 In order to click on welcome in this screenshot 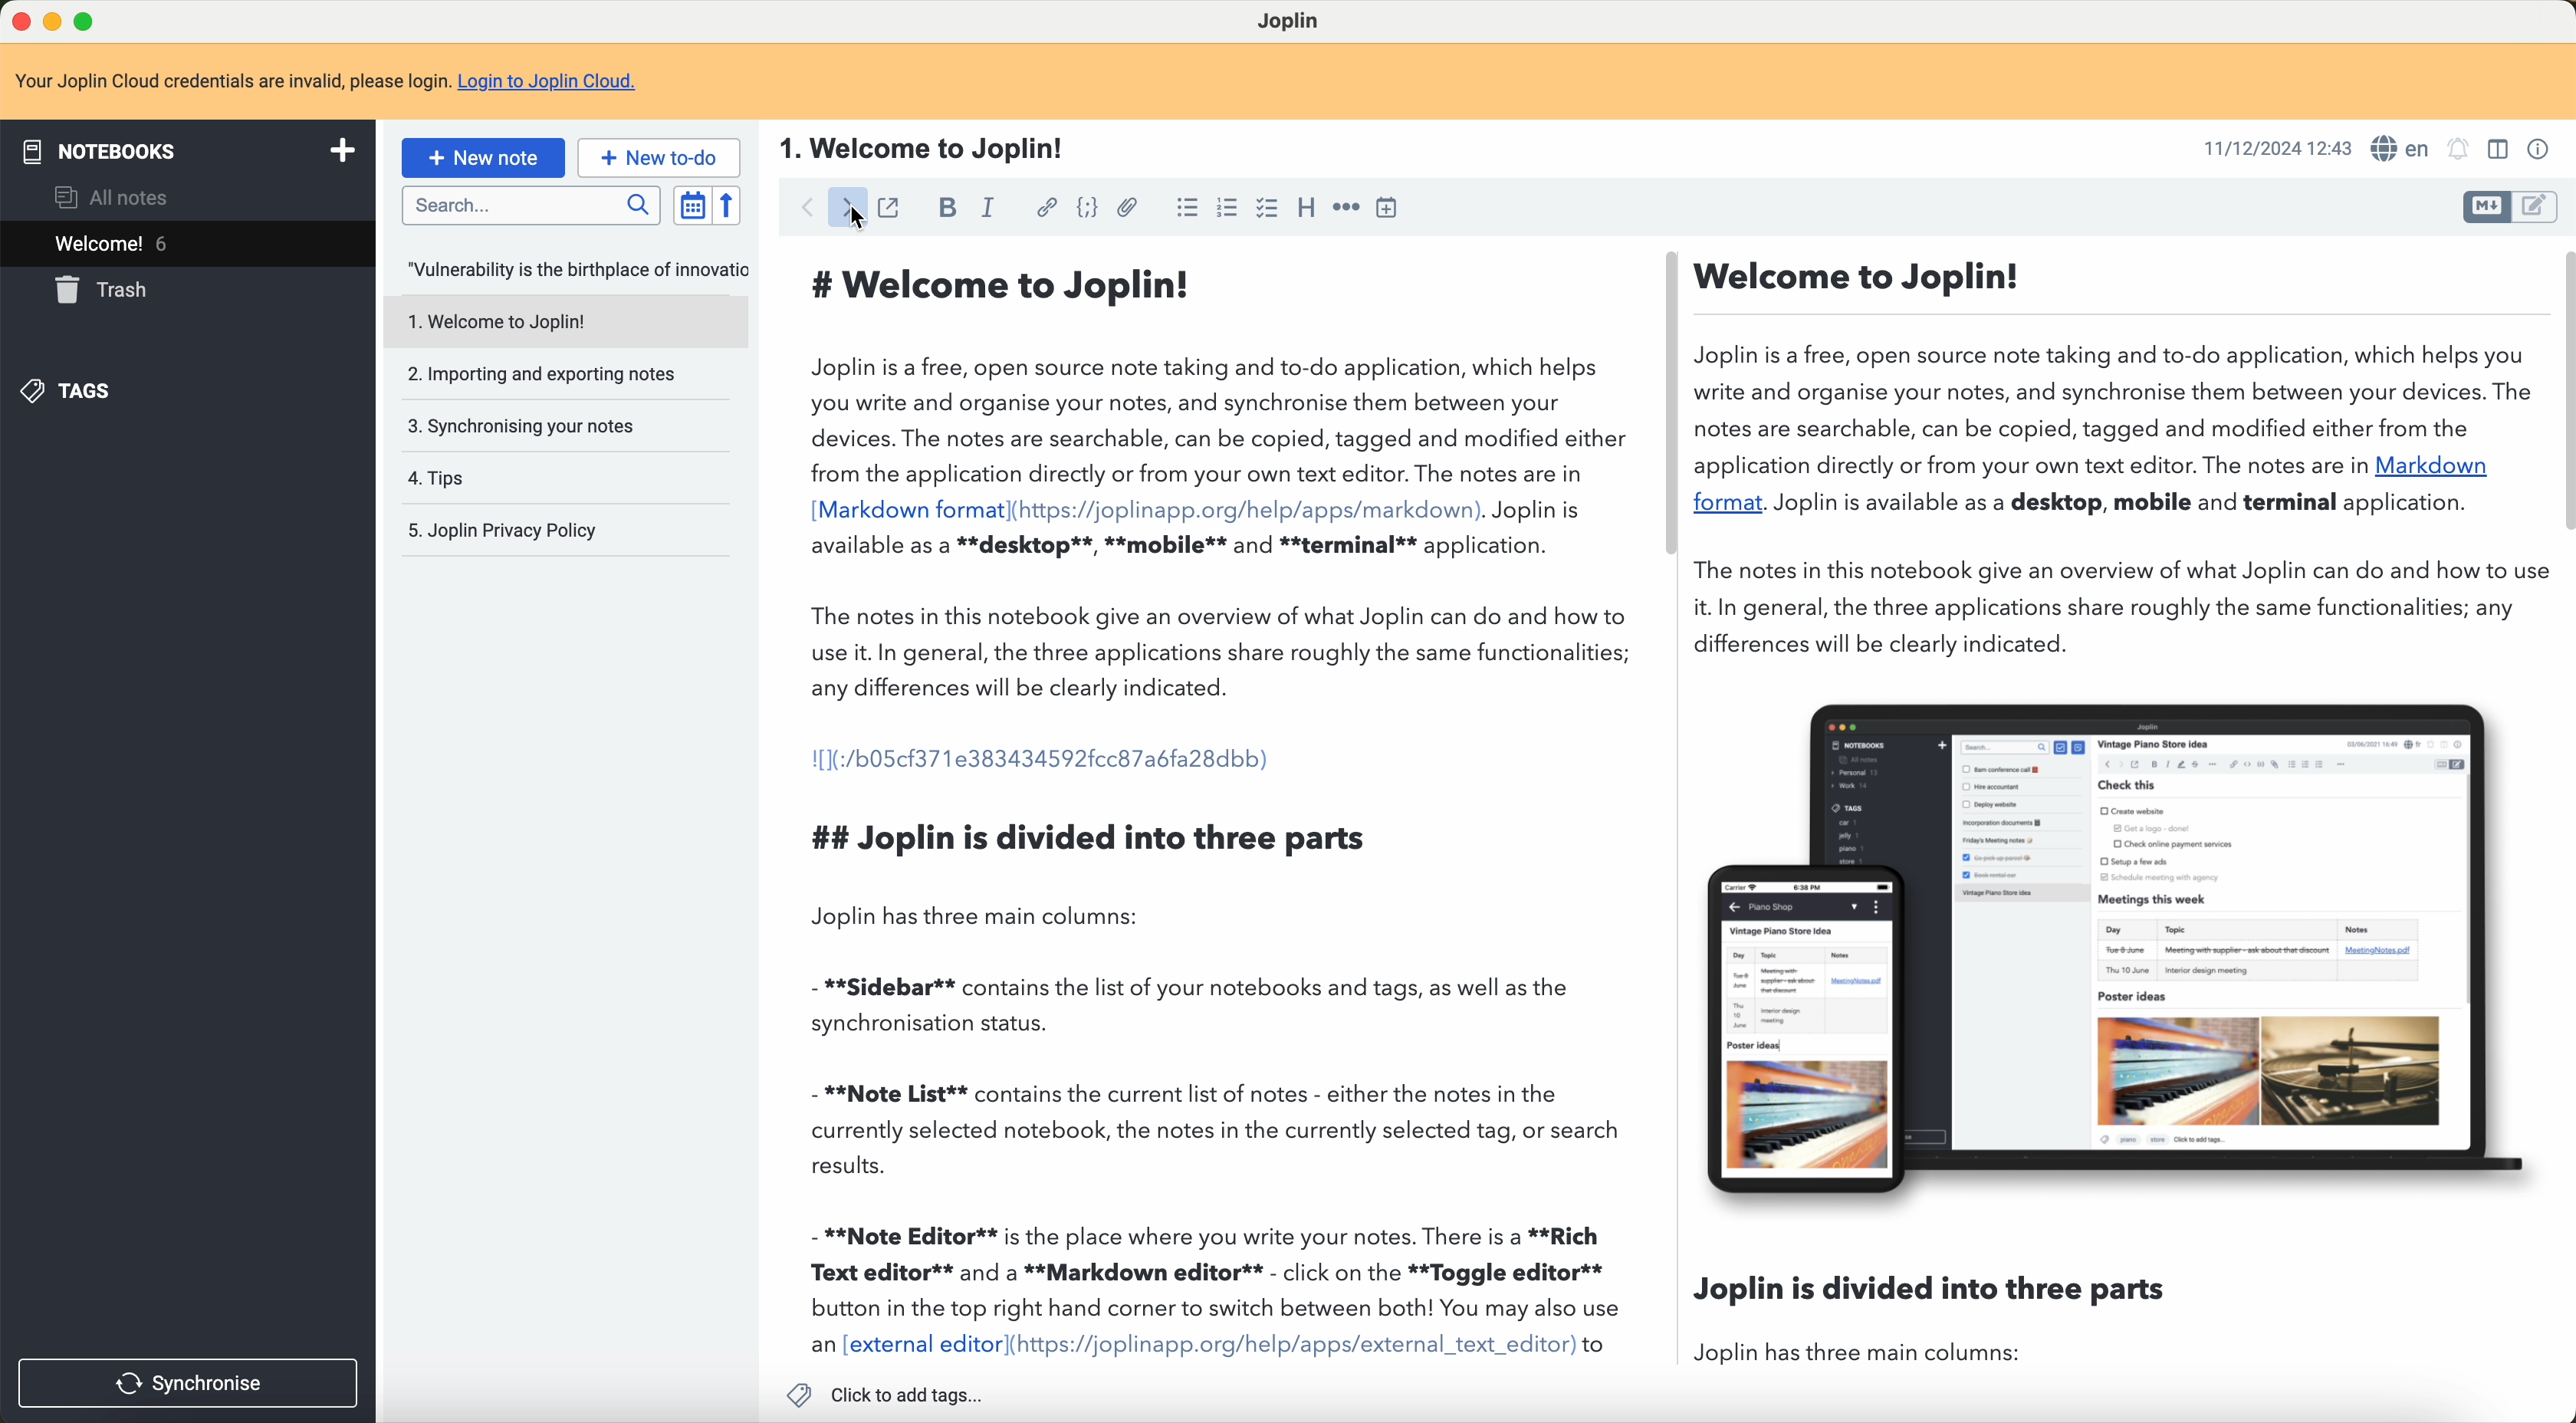, I will do `click(185, 243)`.